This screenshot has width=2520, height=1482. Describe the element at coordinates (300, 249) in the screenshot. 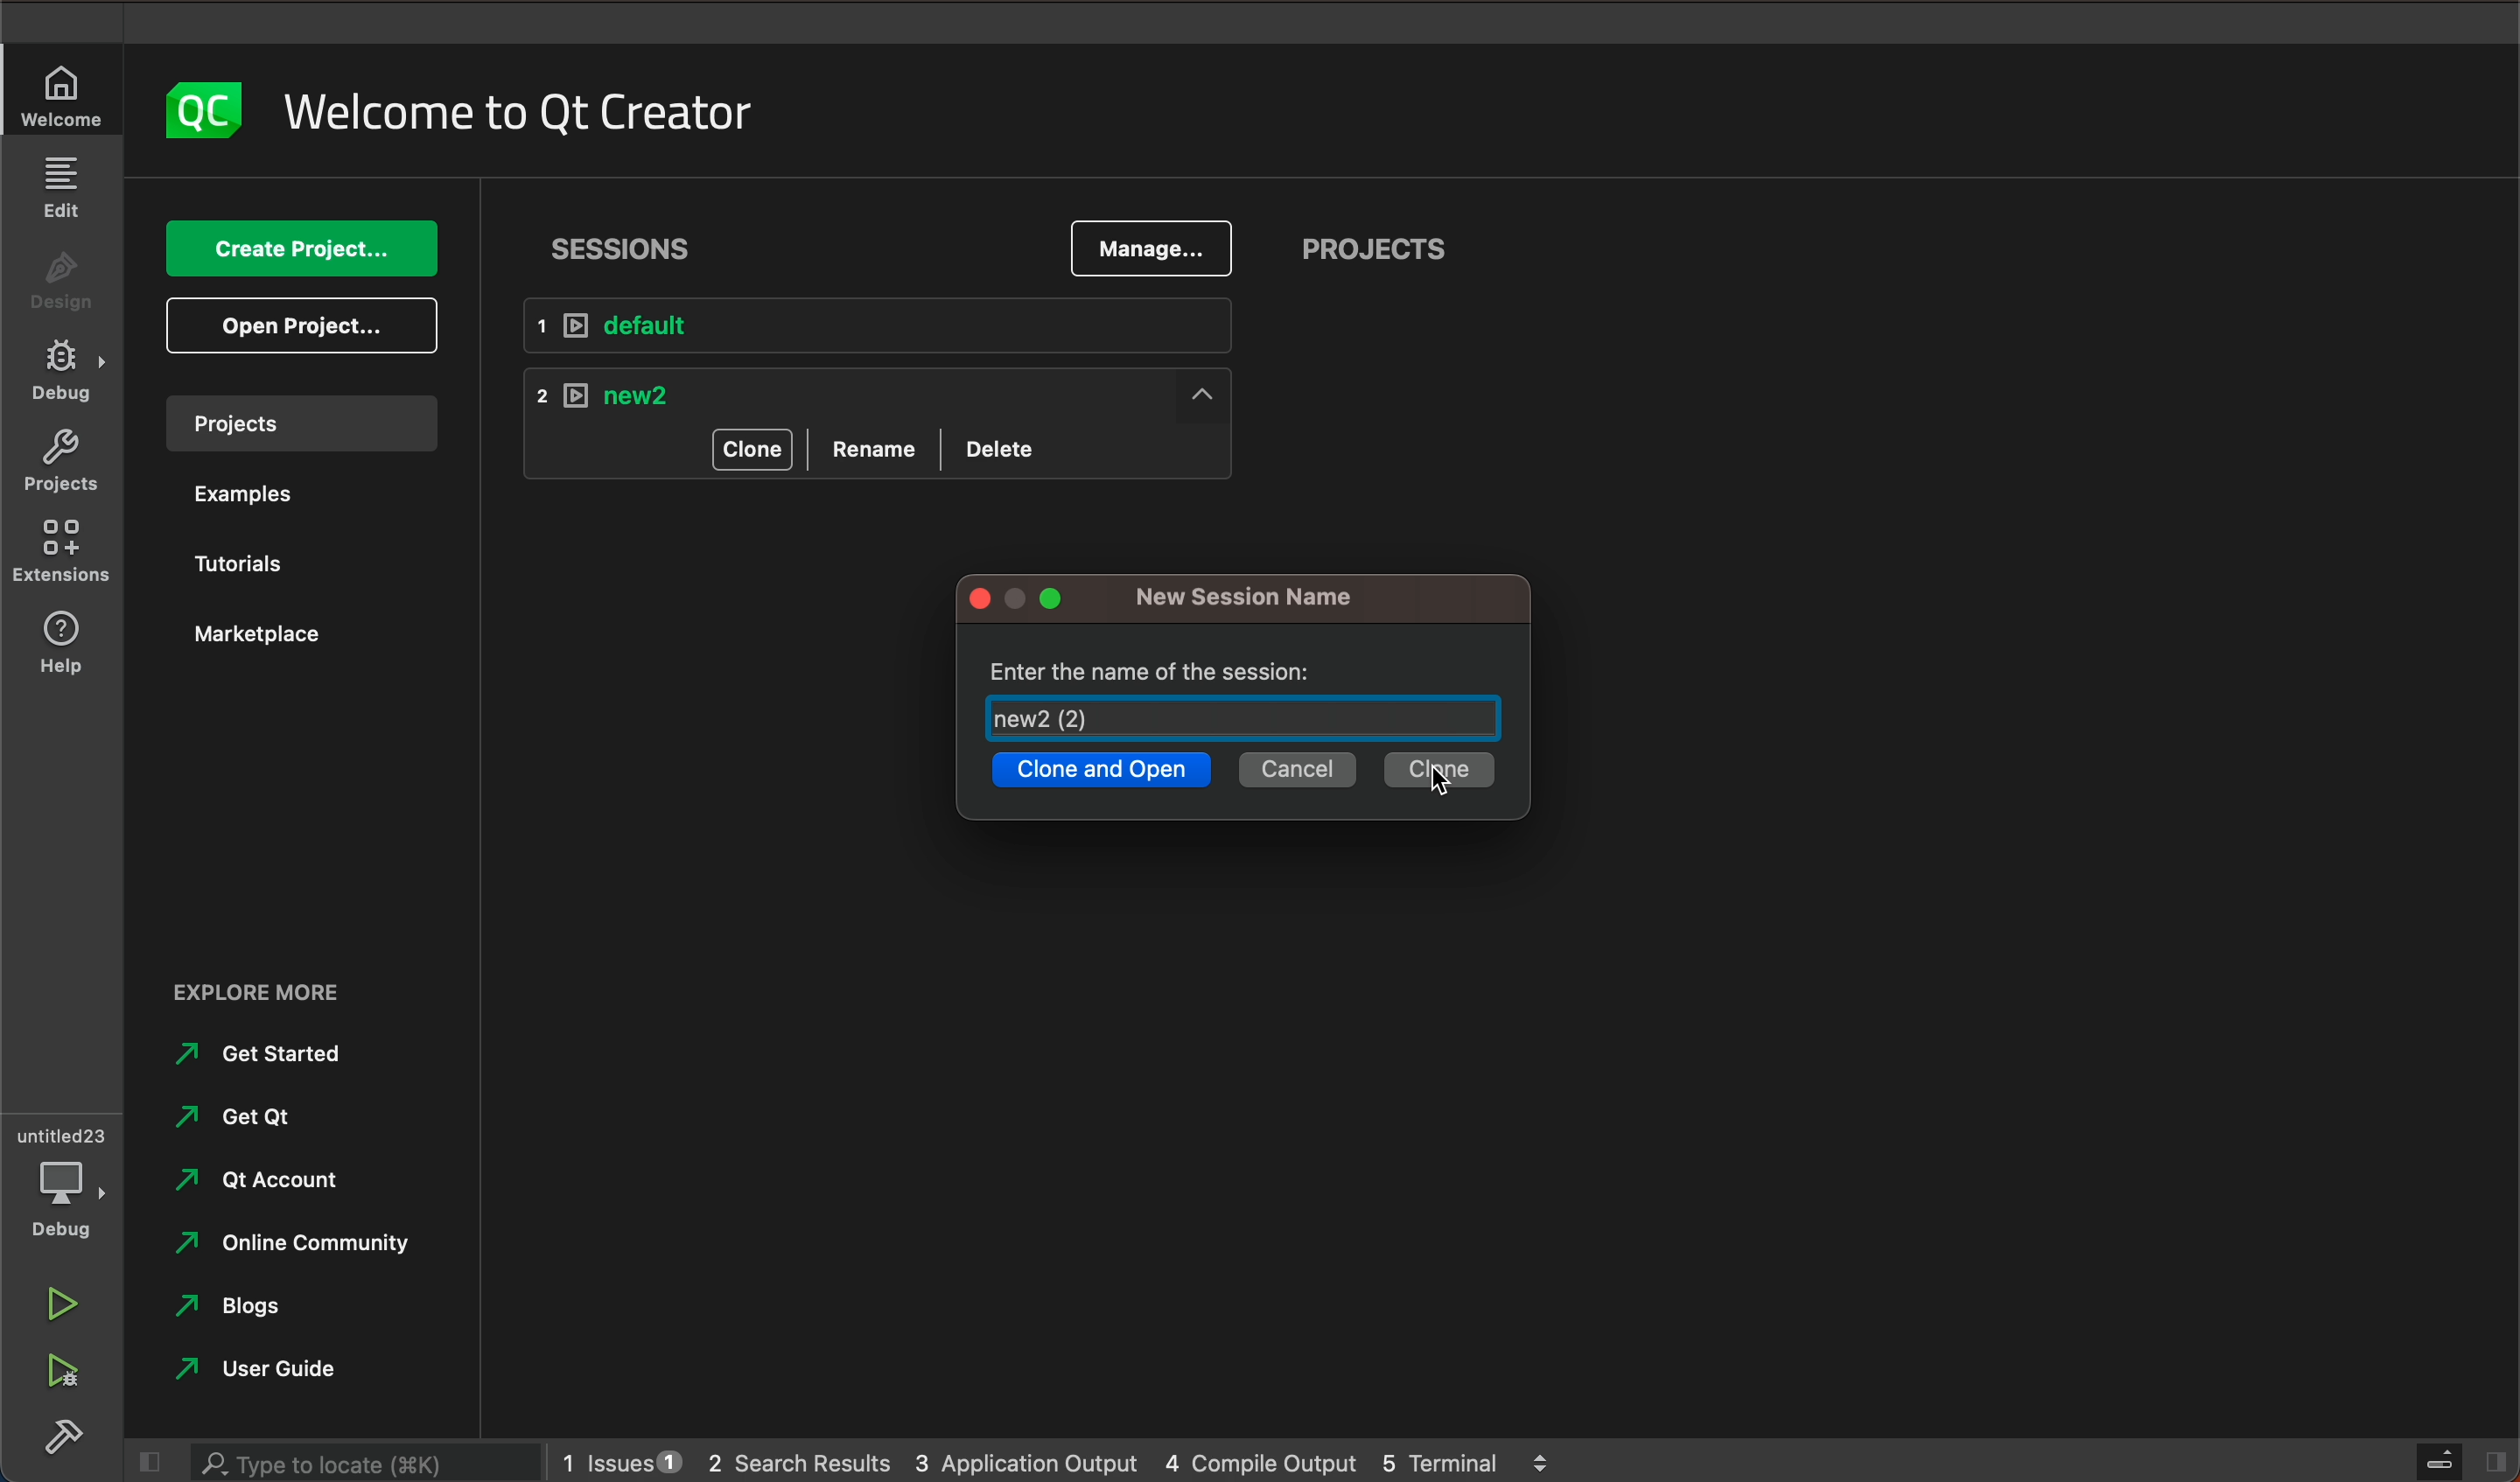

I see `create project` at that location.